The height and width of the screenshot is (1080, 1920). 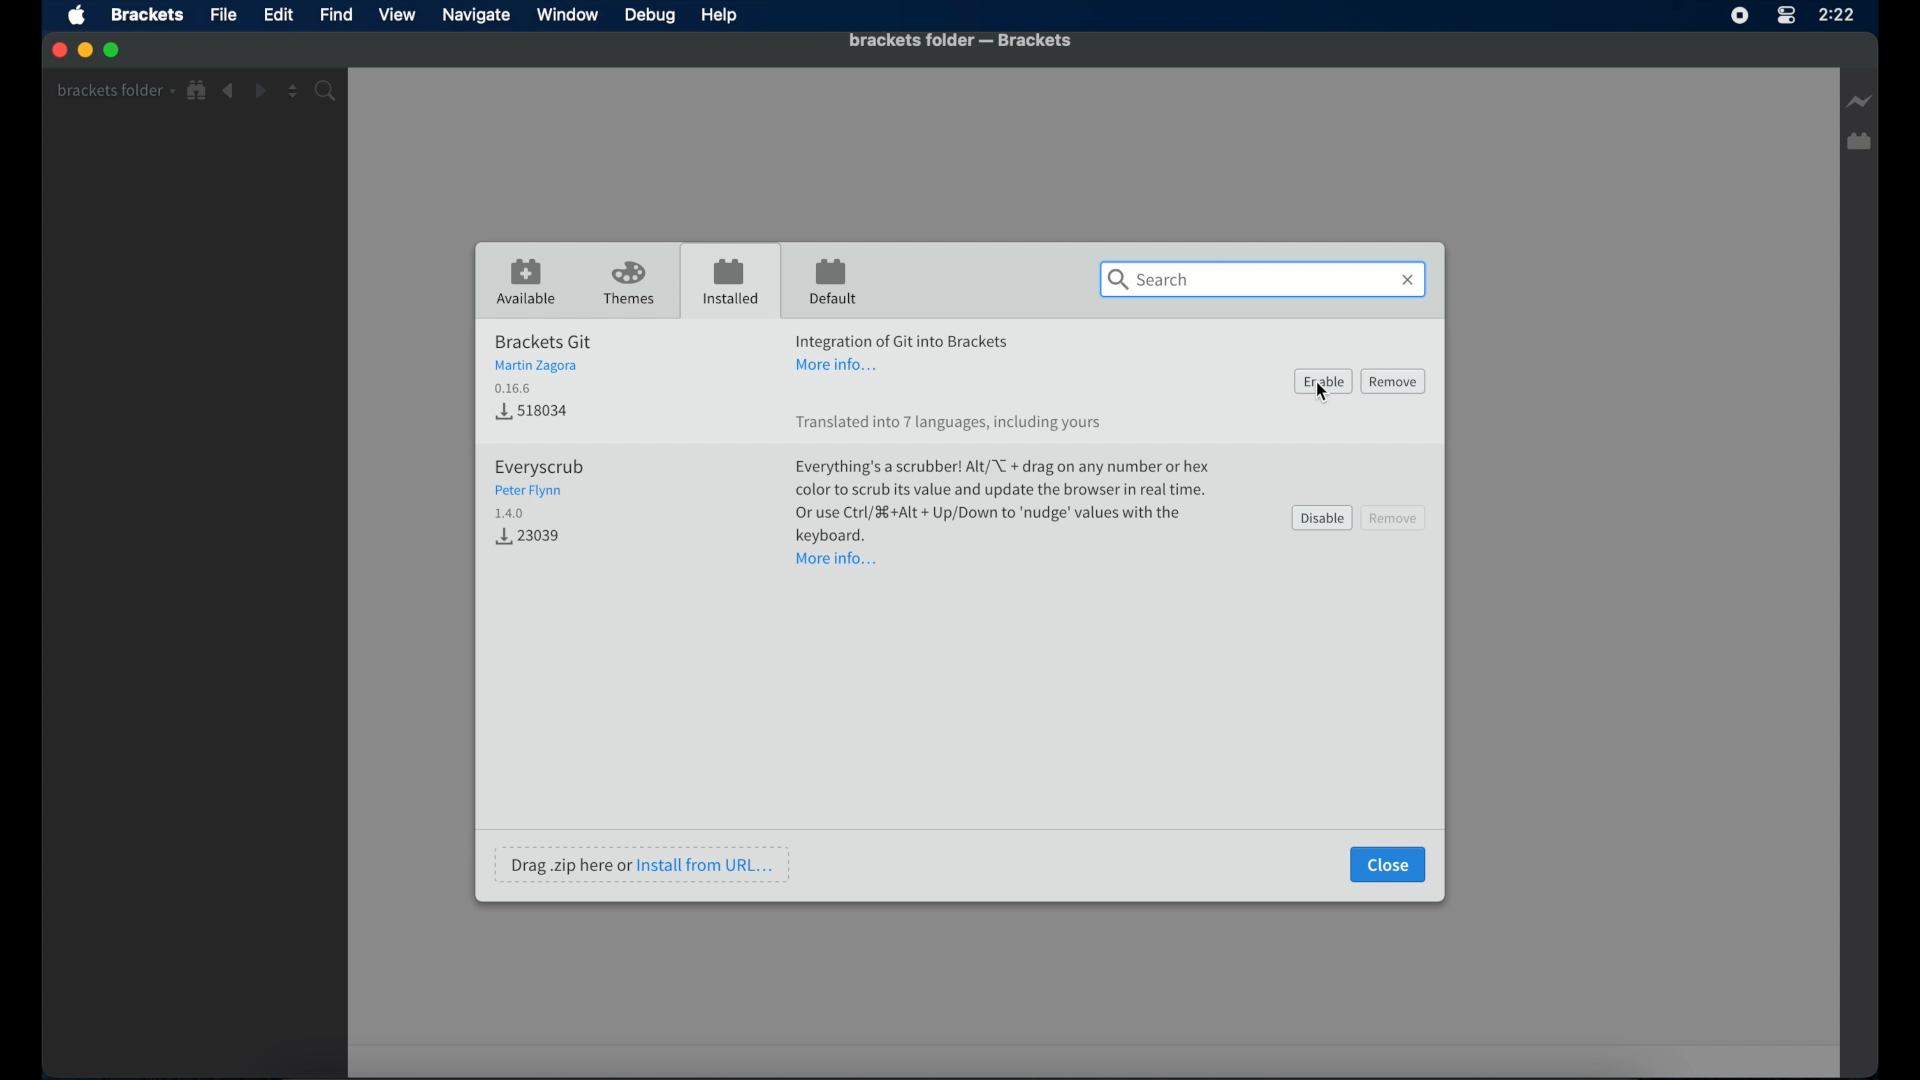 What do you see at coordinates (543, 362) in the screenshot?
I see `brackets git extension` at bounding box center [543, 362].